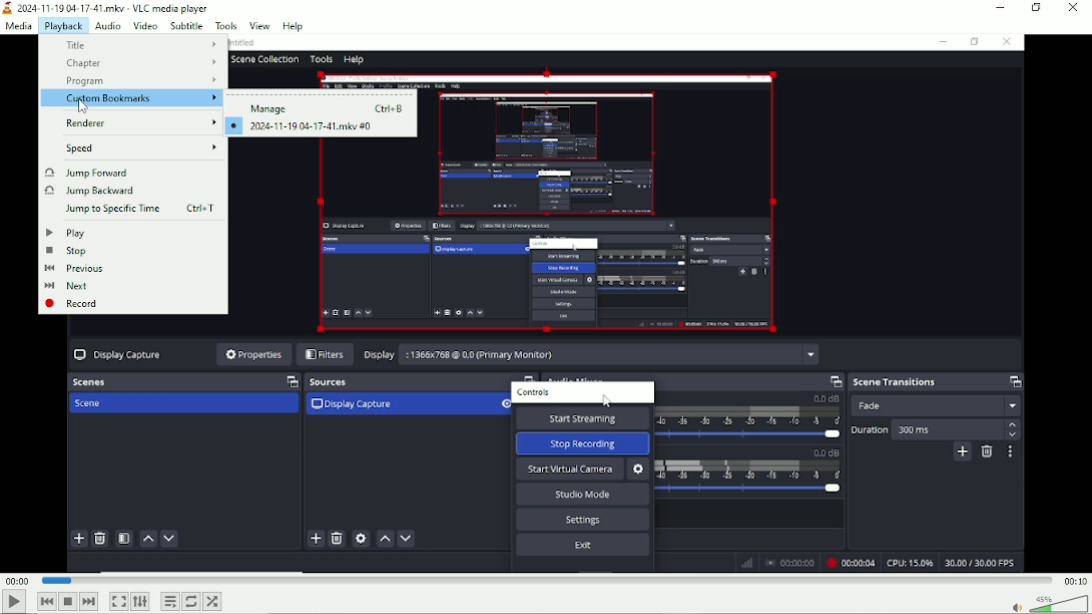  I want to click on Manage, so click(327, 108).